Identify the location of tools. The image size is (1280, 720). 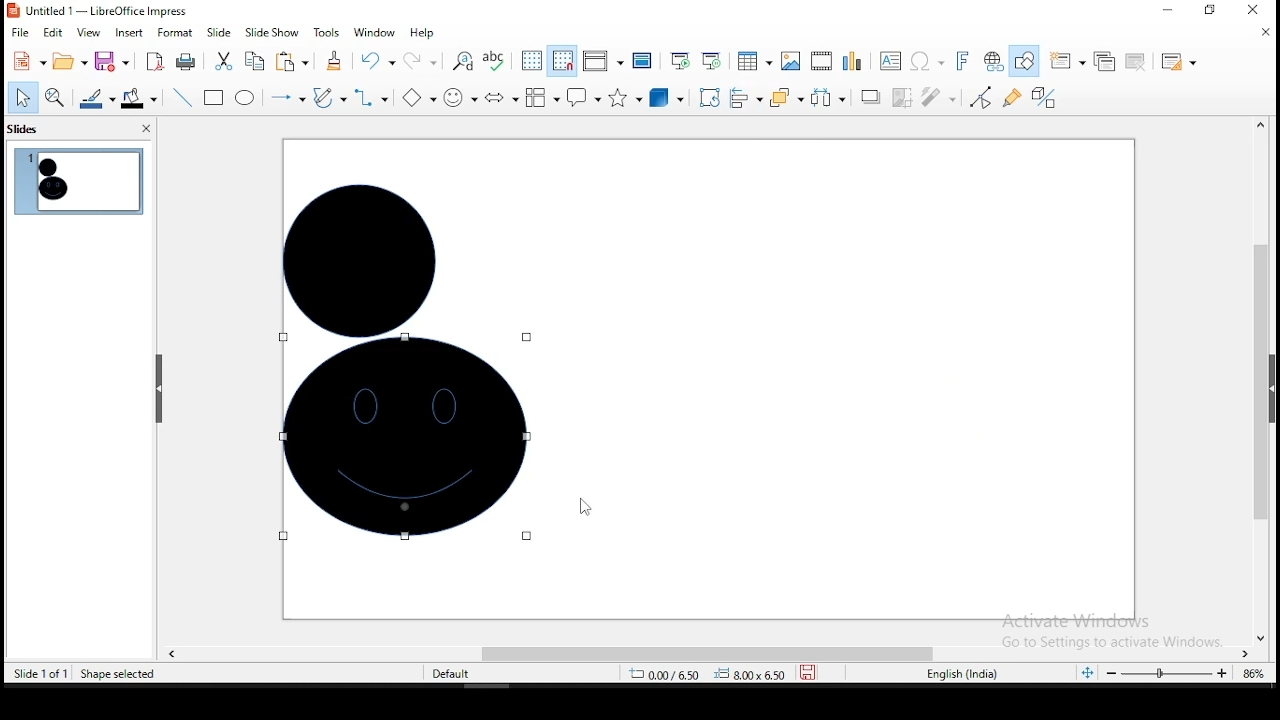
(324, 32).